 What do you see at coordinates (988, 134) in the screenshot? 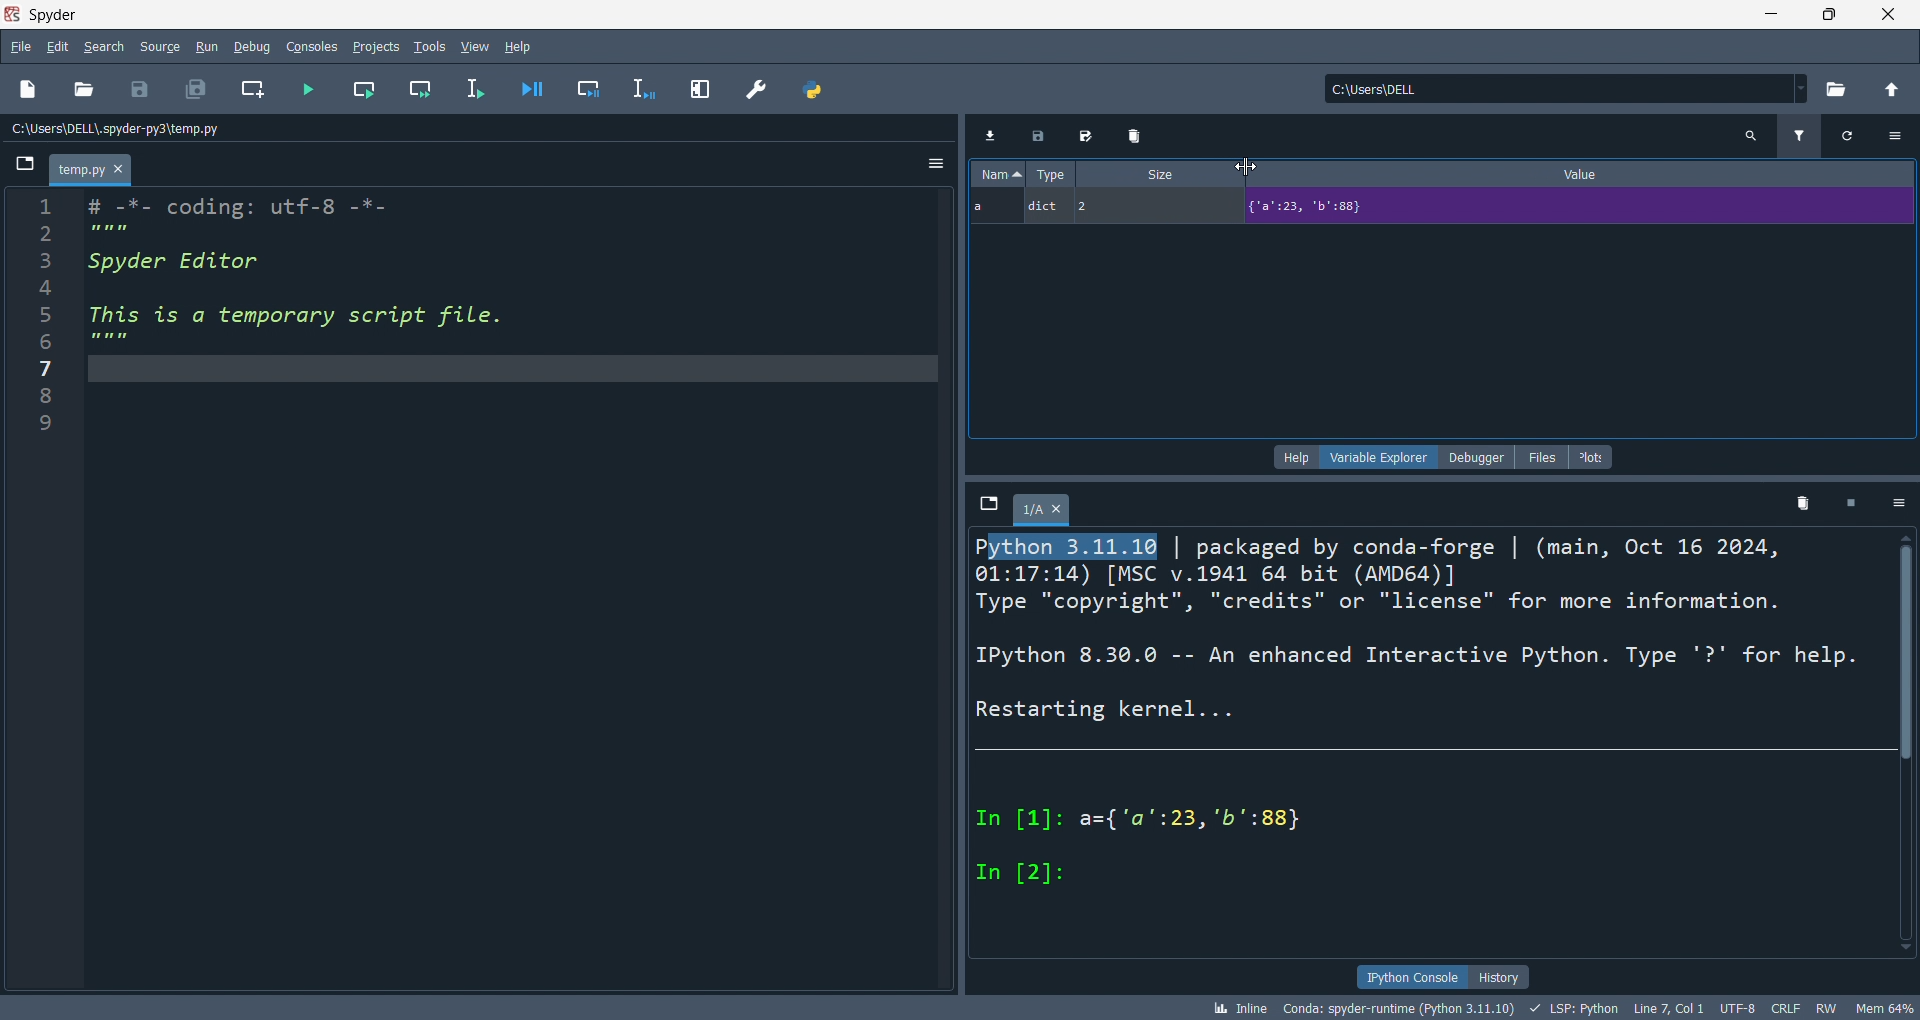
I see `import data` at bounding box center [988, 134].